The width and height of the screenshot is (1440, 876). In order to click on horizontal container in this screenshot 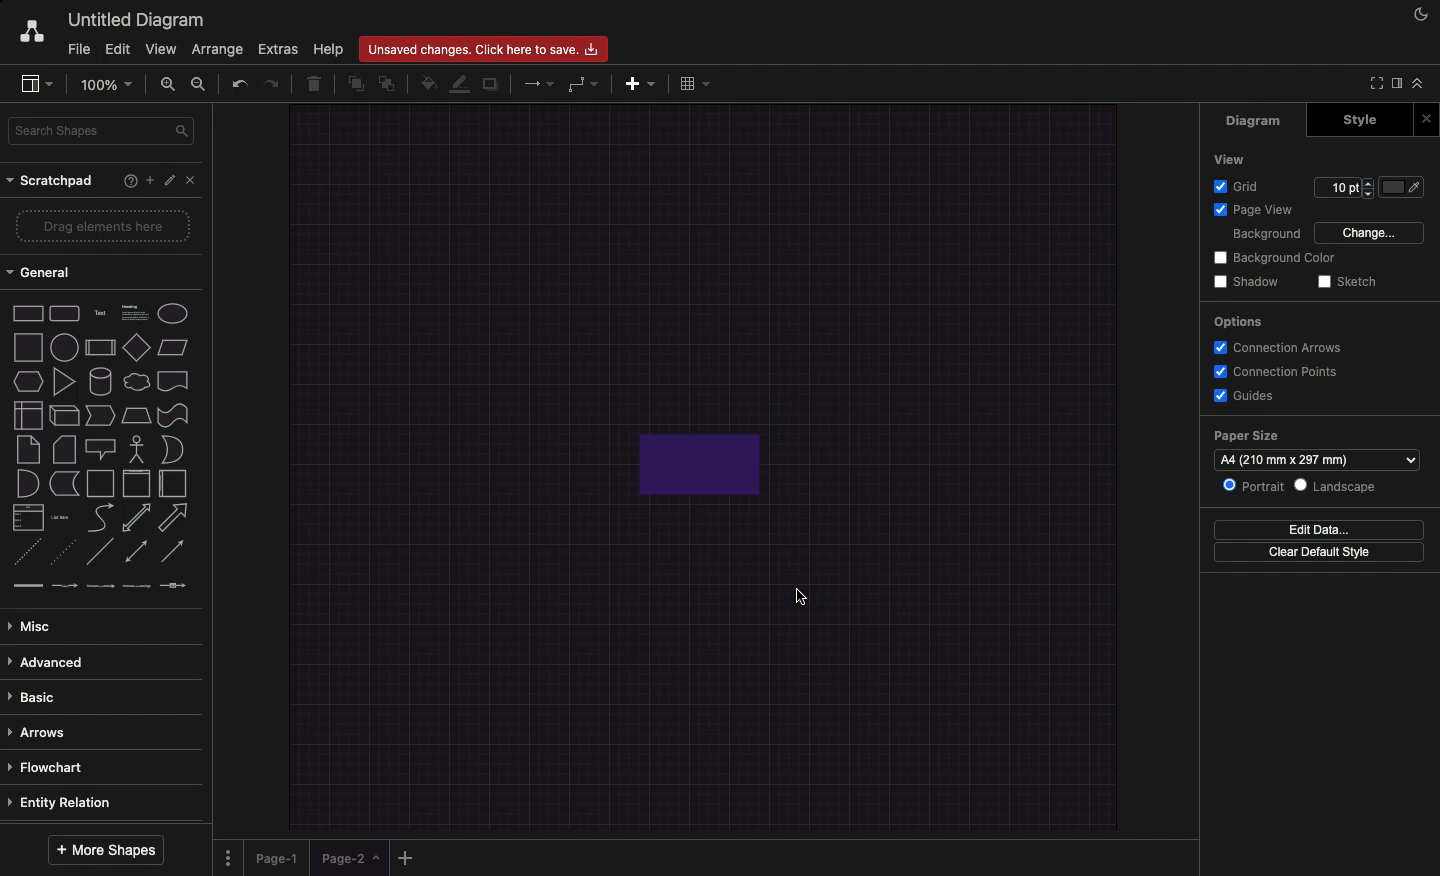, I will do `click(171, 484)`.